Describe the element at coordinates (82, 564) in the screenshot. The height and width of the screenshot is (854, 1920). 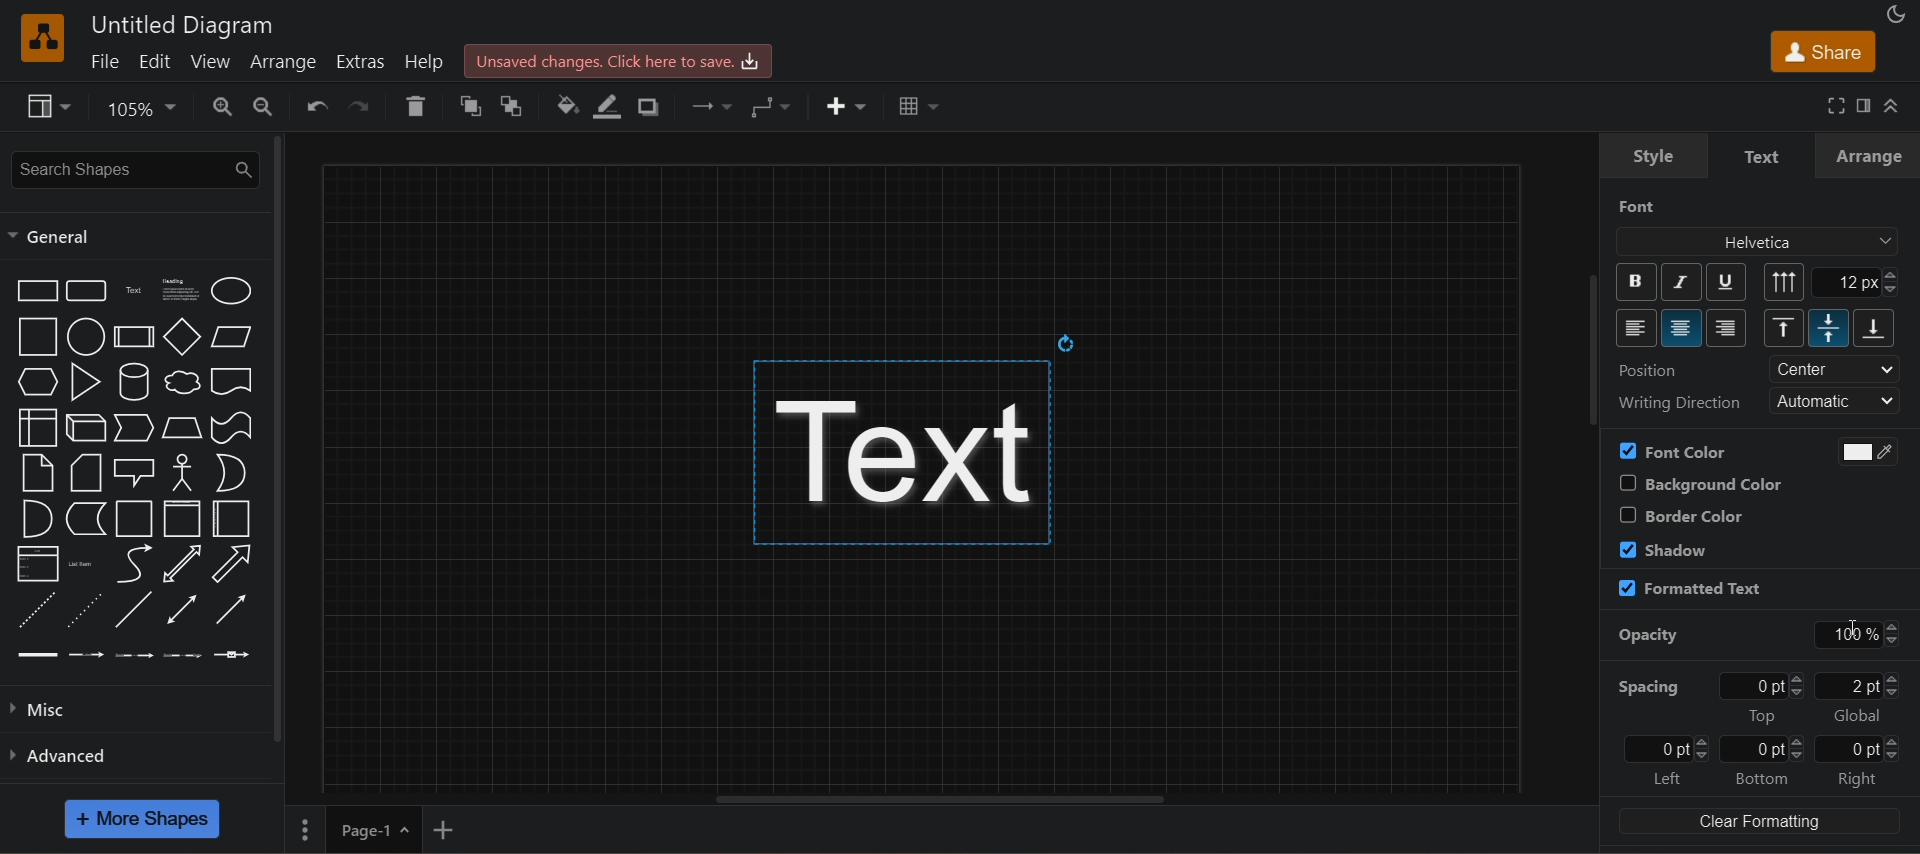
I see `list item` at that location.